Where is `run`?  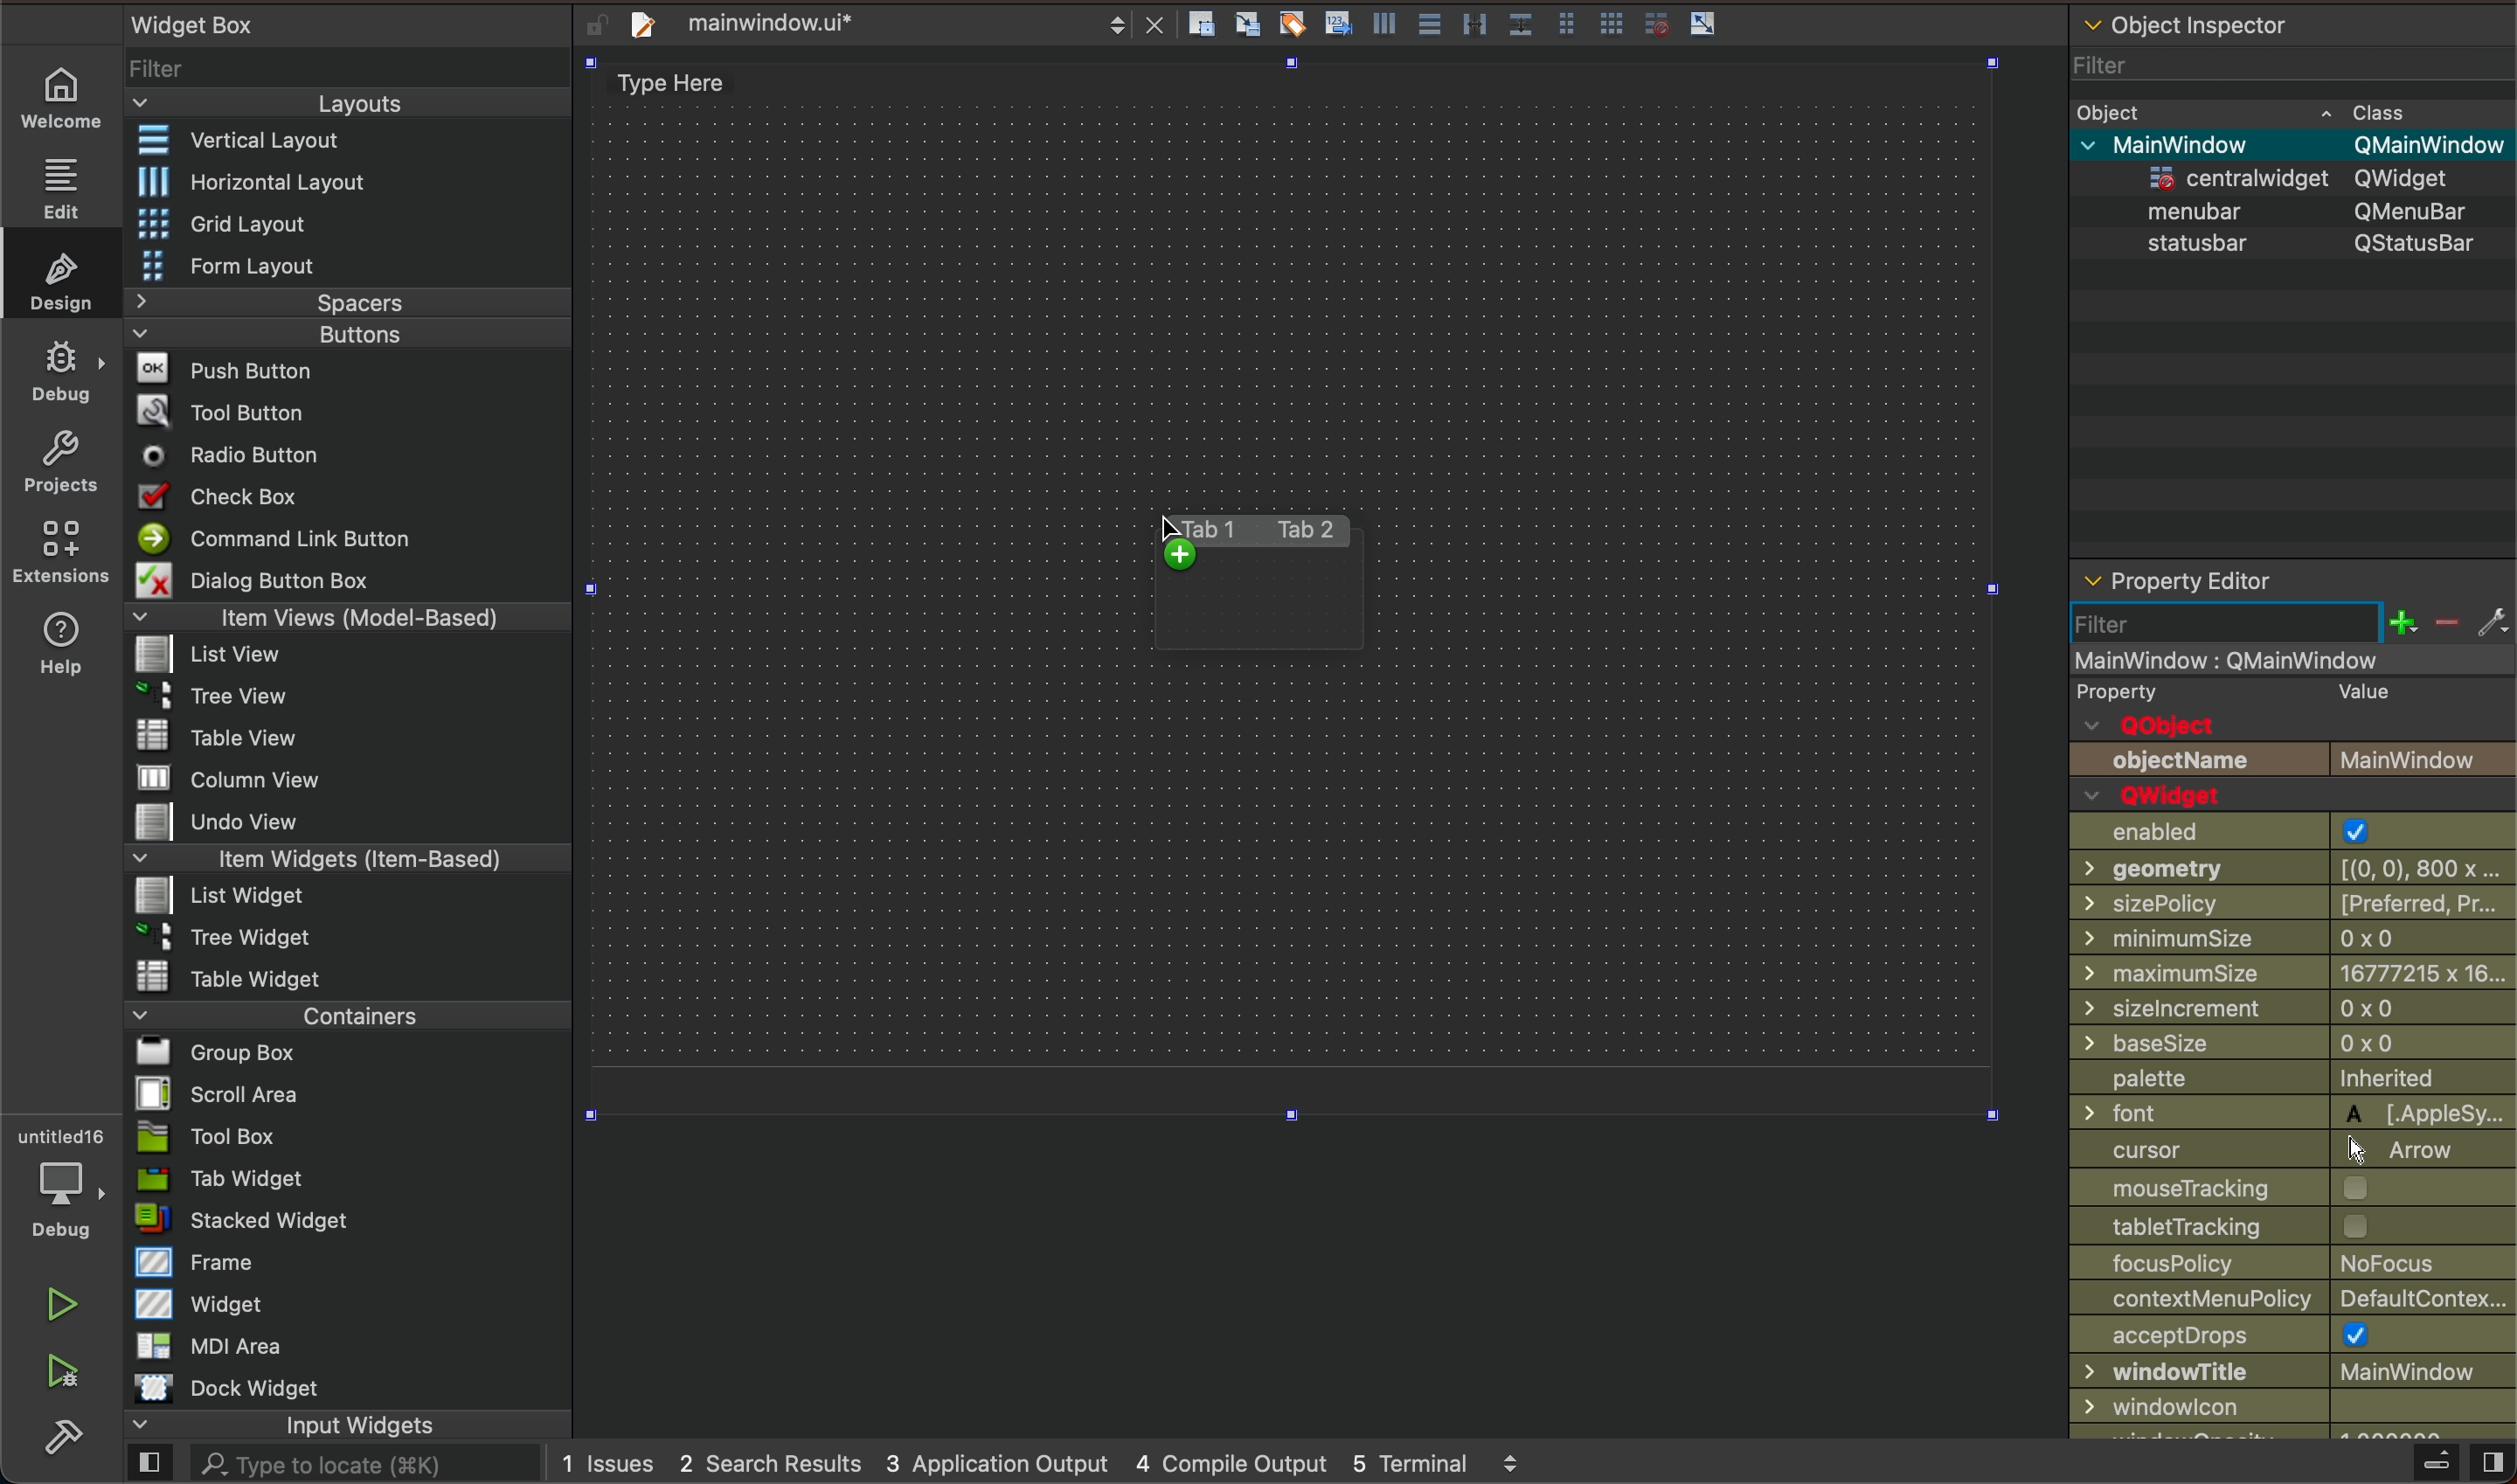
run is located at coordinates (41, 1302).